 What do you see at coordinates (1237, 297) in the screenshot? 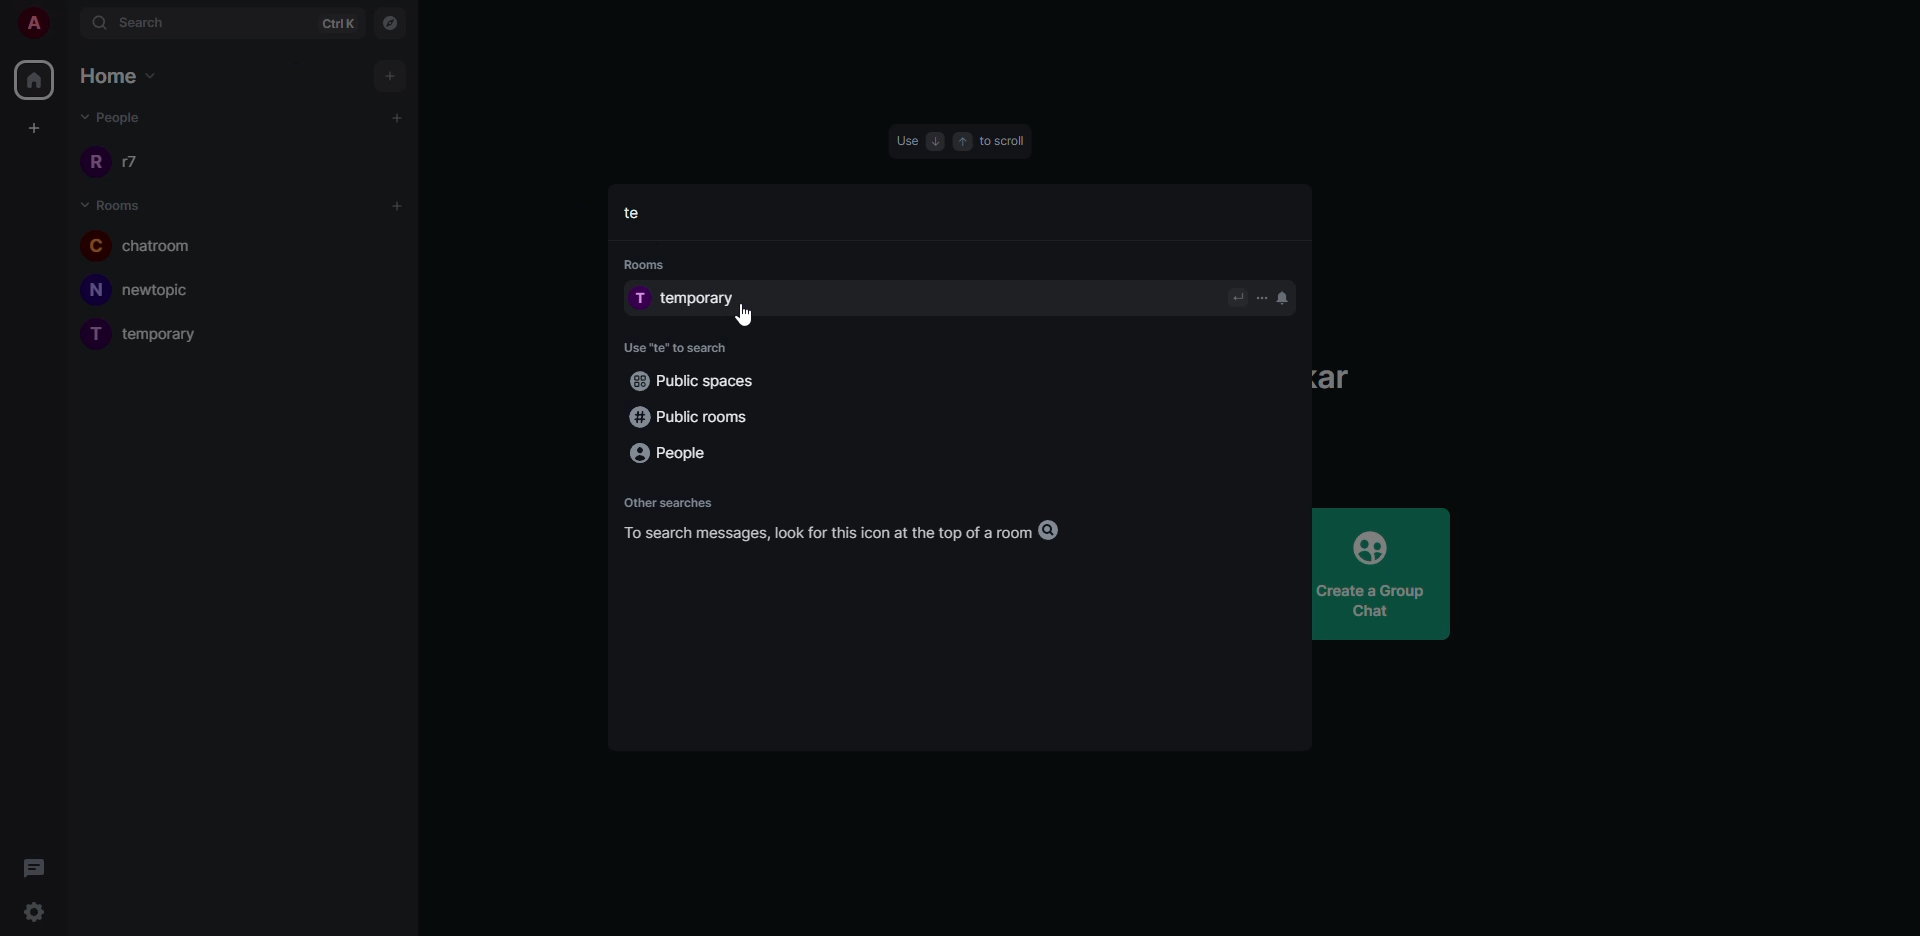
I see `enter` at bounding box center [1237, 297].